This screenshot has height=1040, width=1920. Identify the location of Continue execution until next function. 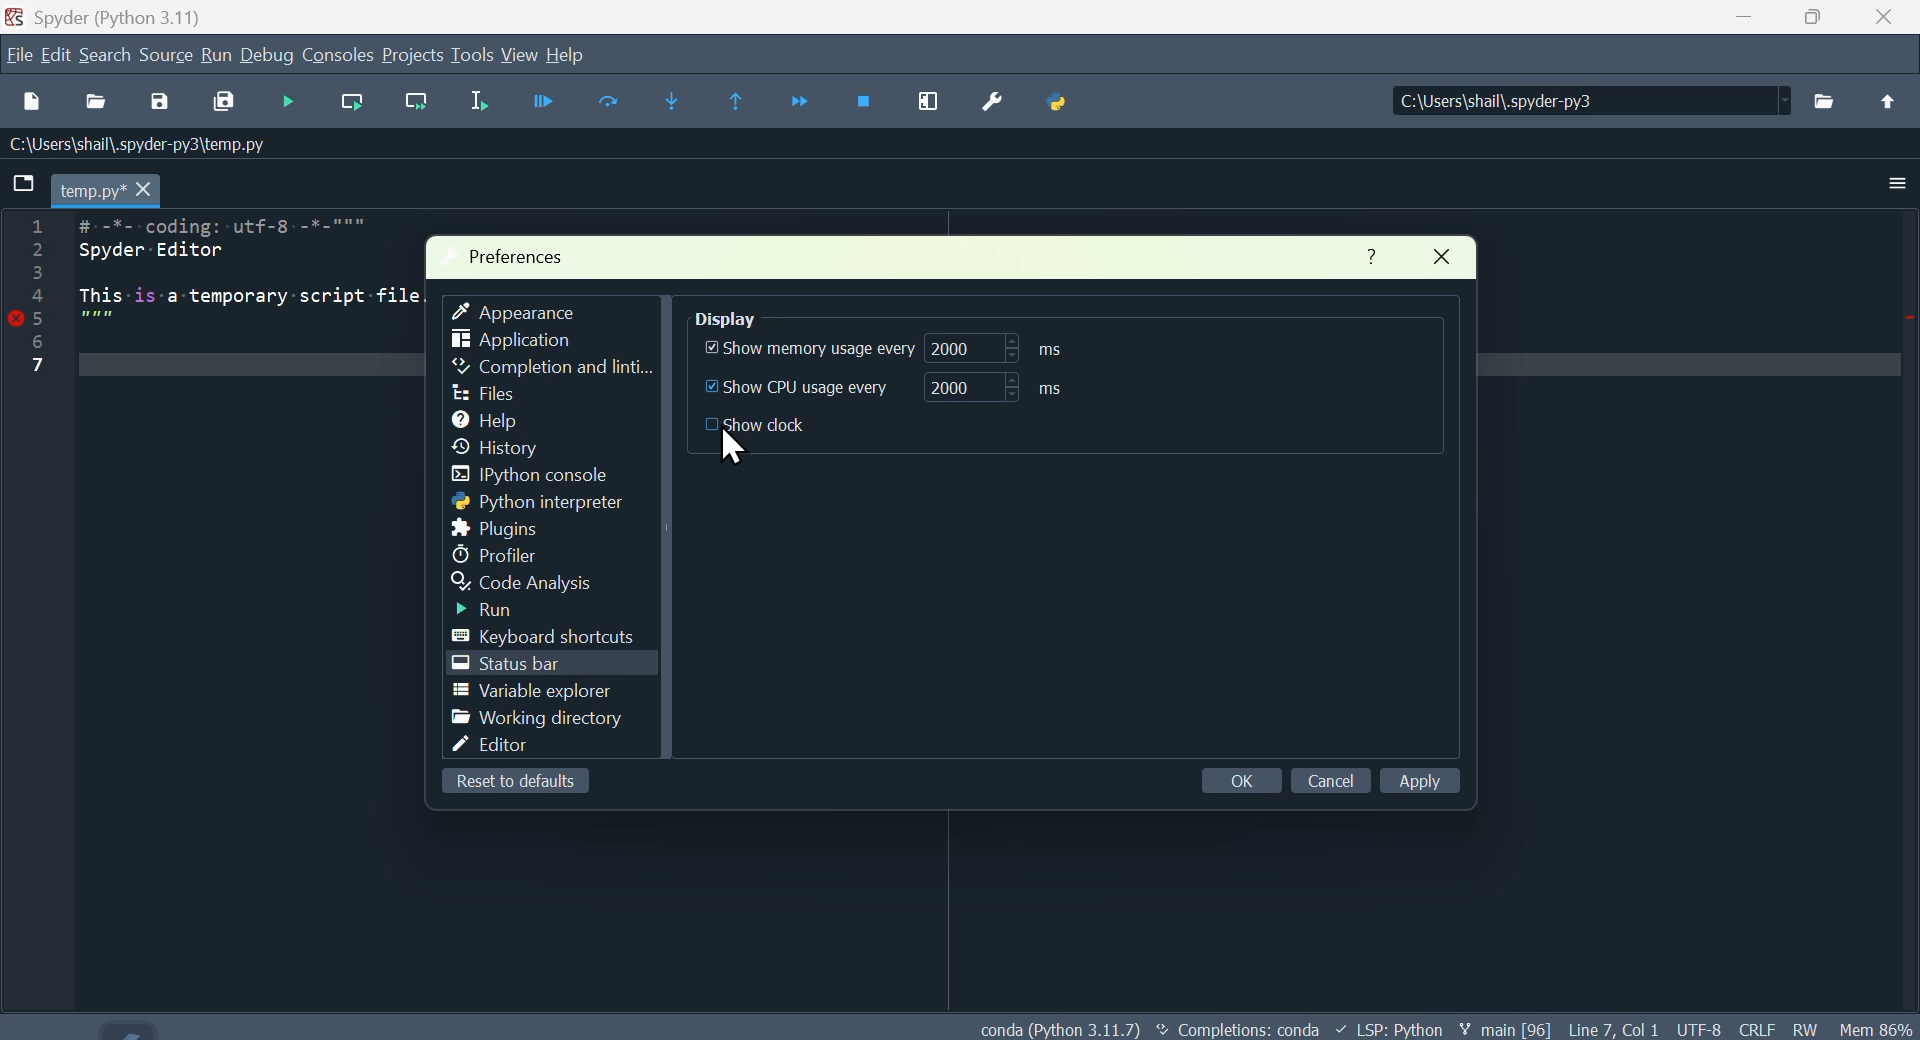
(802, 100).